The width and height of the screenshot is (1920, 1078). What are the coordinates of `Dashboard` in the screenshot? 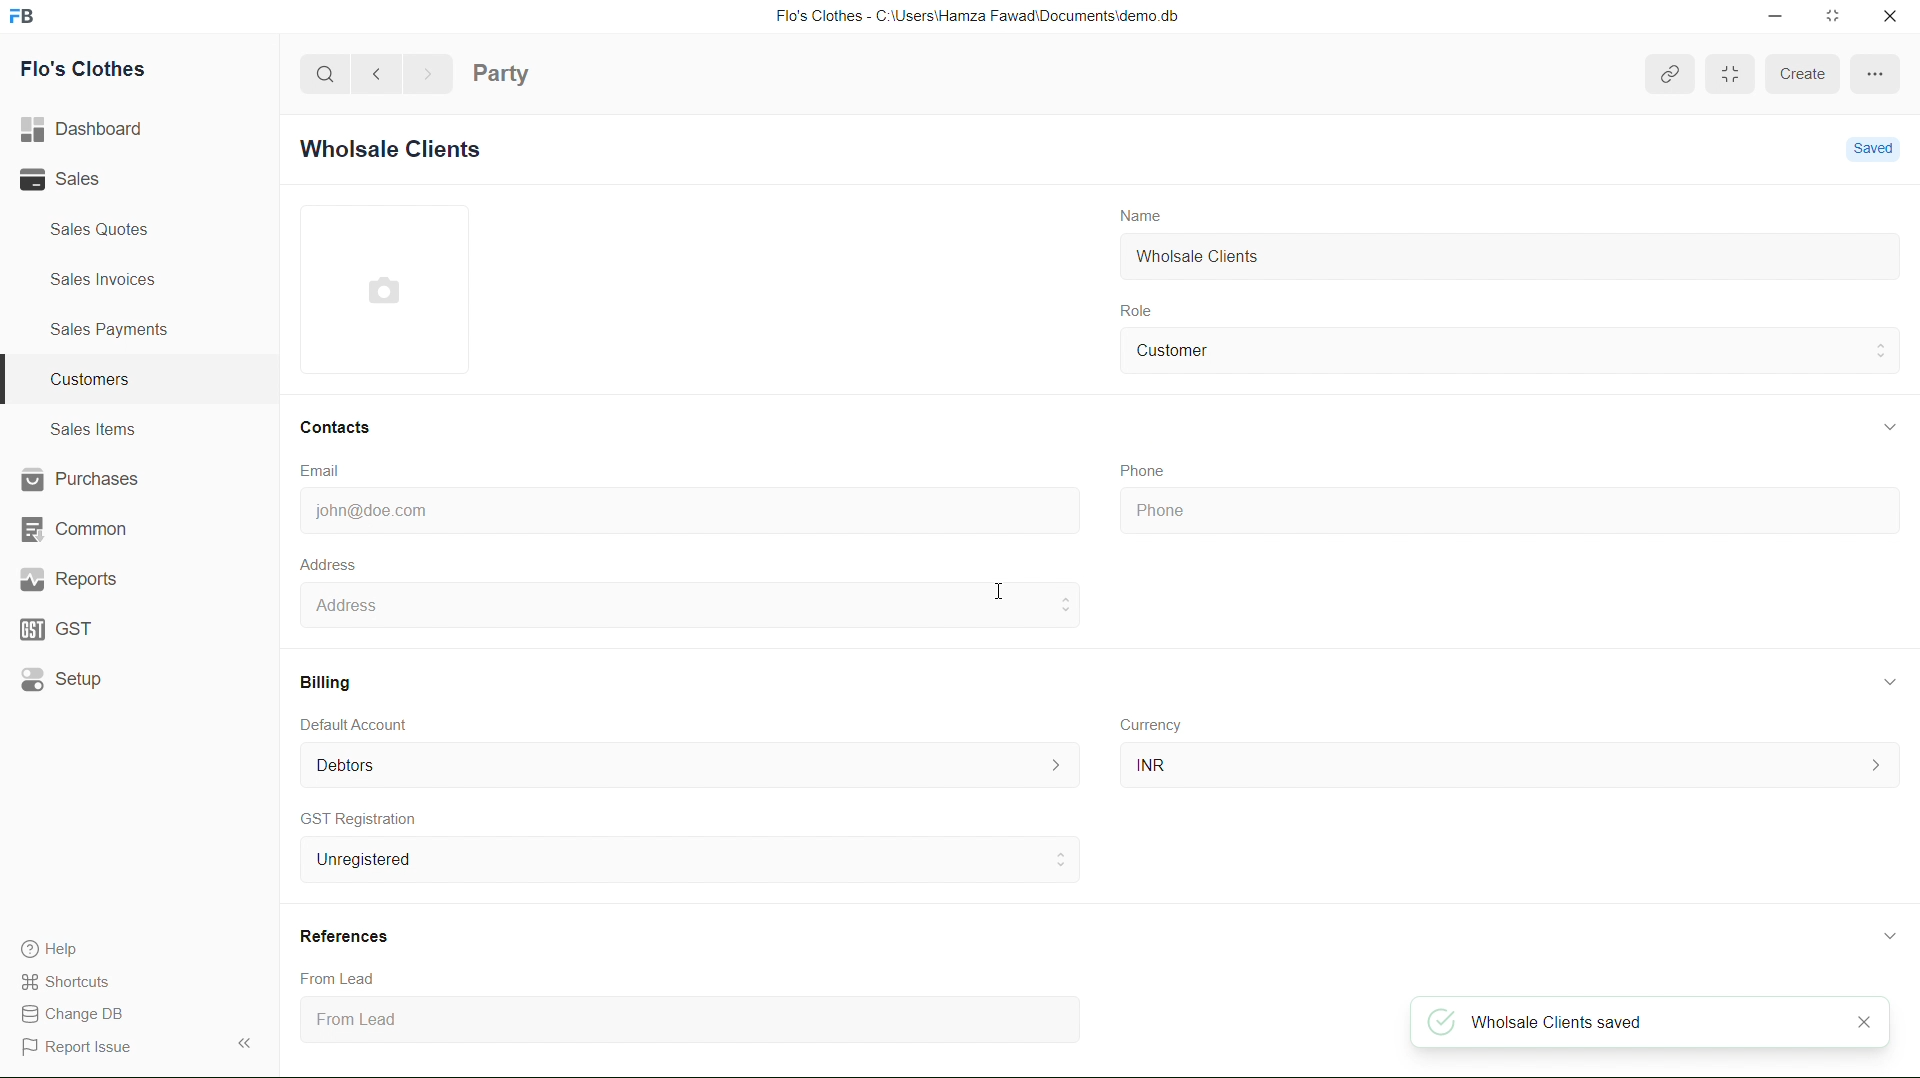 It's located at (89, 126).